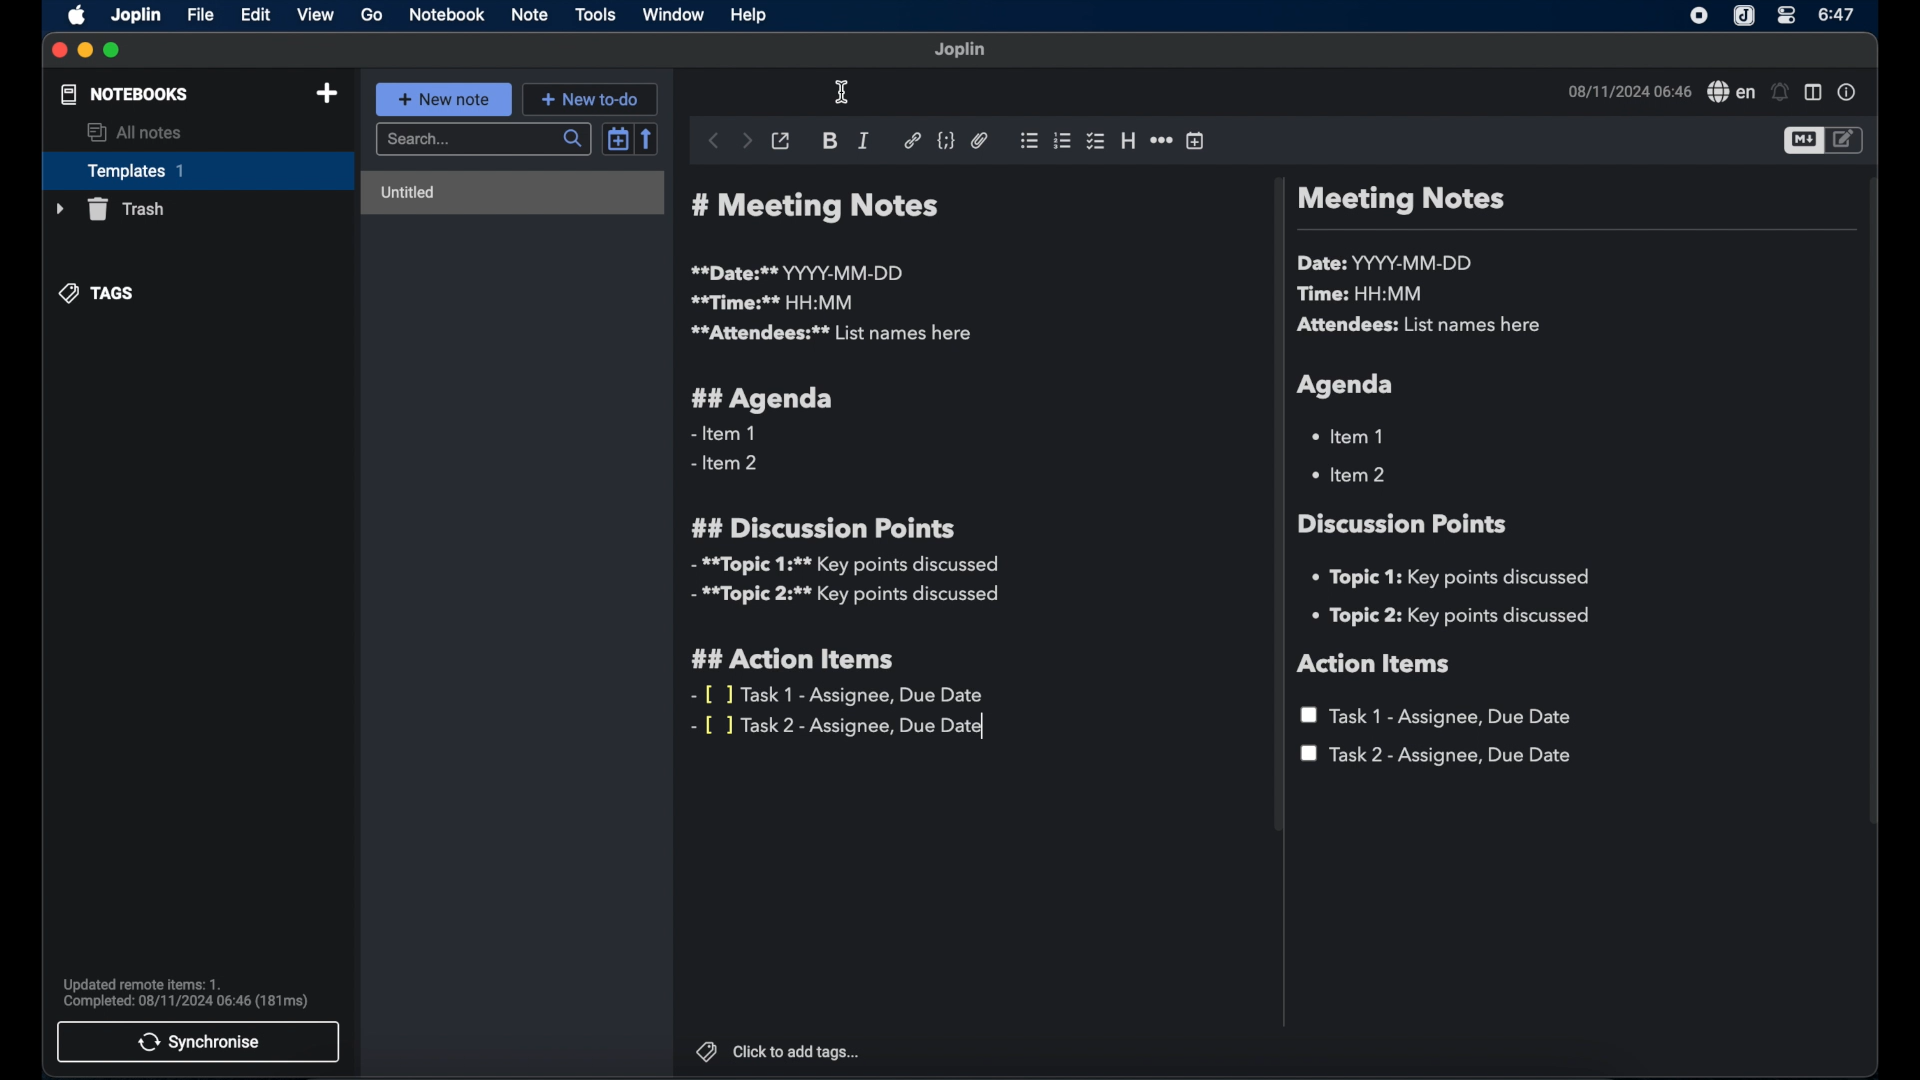 This screenshot has height=1080, width=1920. I want to click on heading, so click(1128, 142).